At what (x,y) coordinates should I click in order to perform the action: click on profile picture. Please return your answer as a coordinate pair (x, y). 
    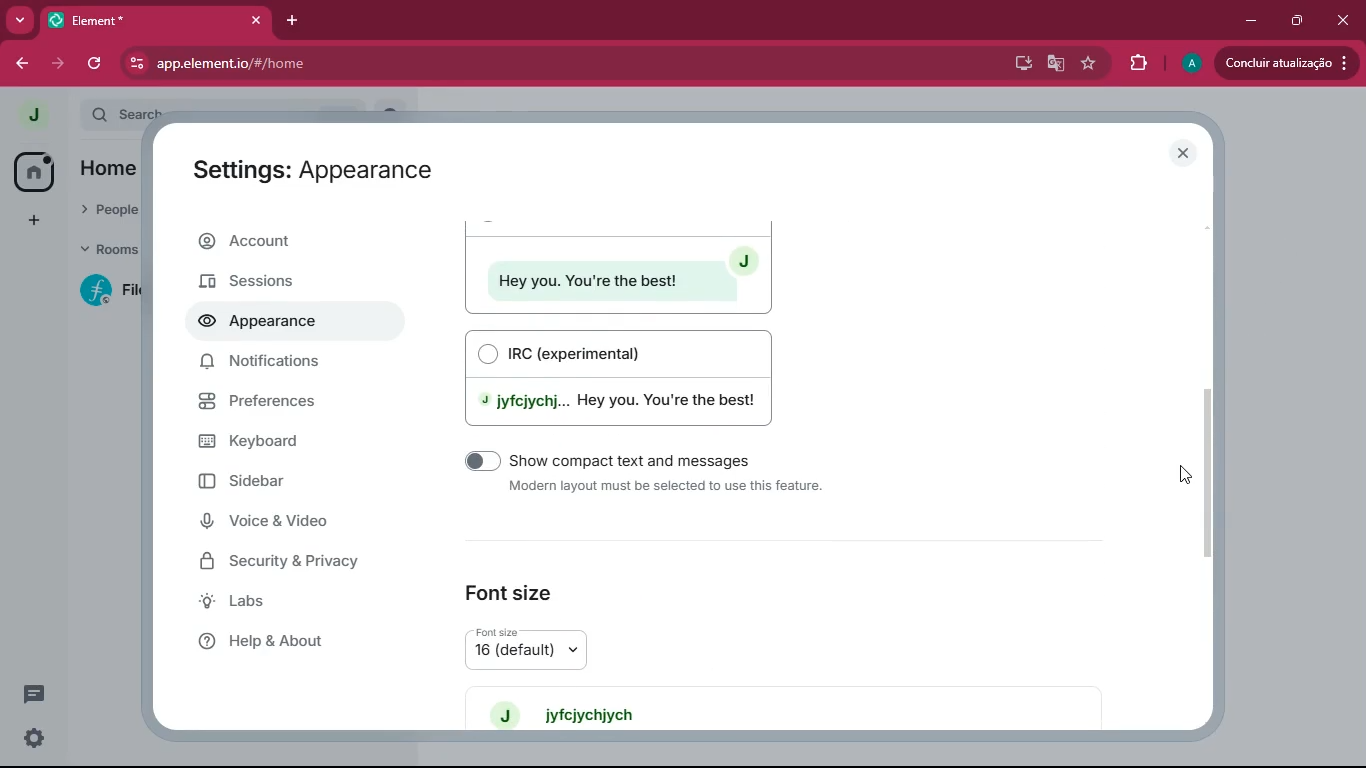
    Looking at the image, I should click on (28, 115).